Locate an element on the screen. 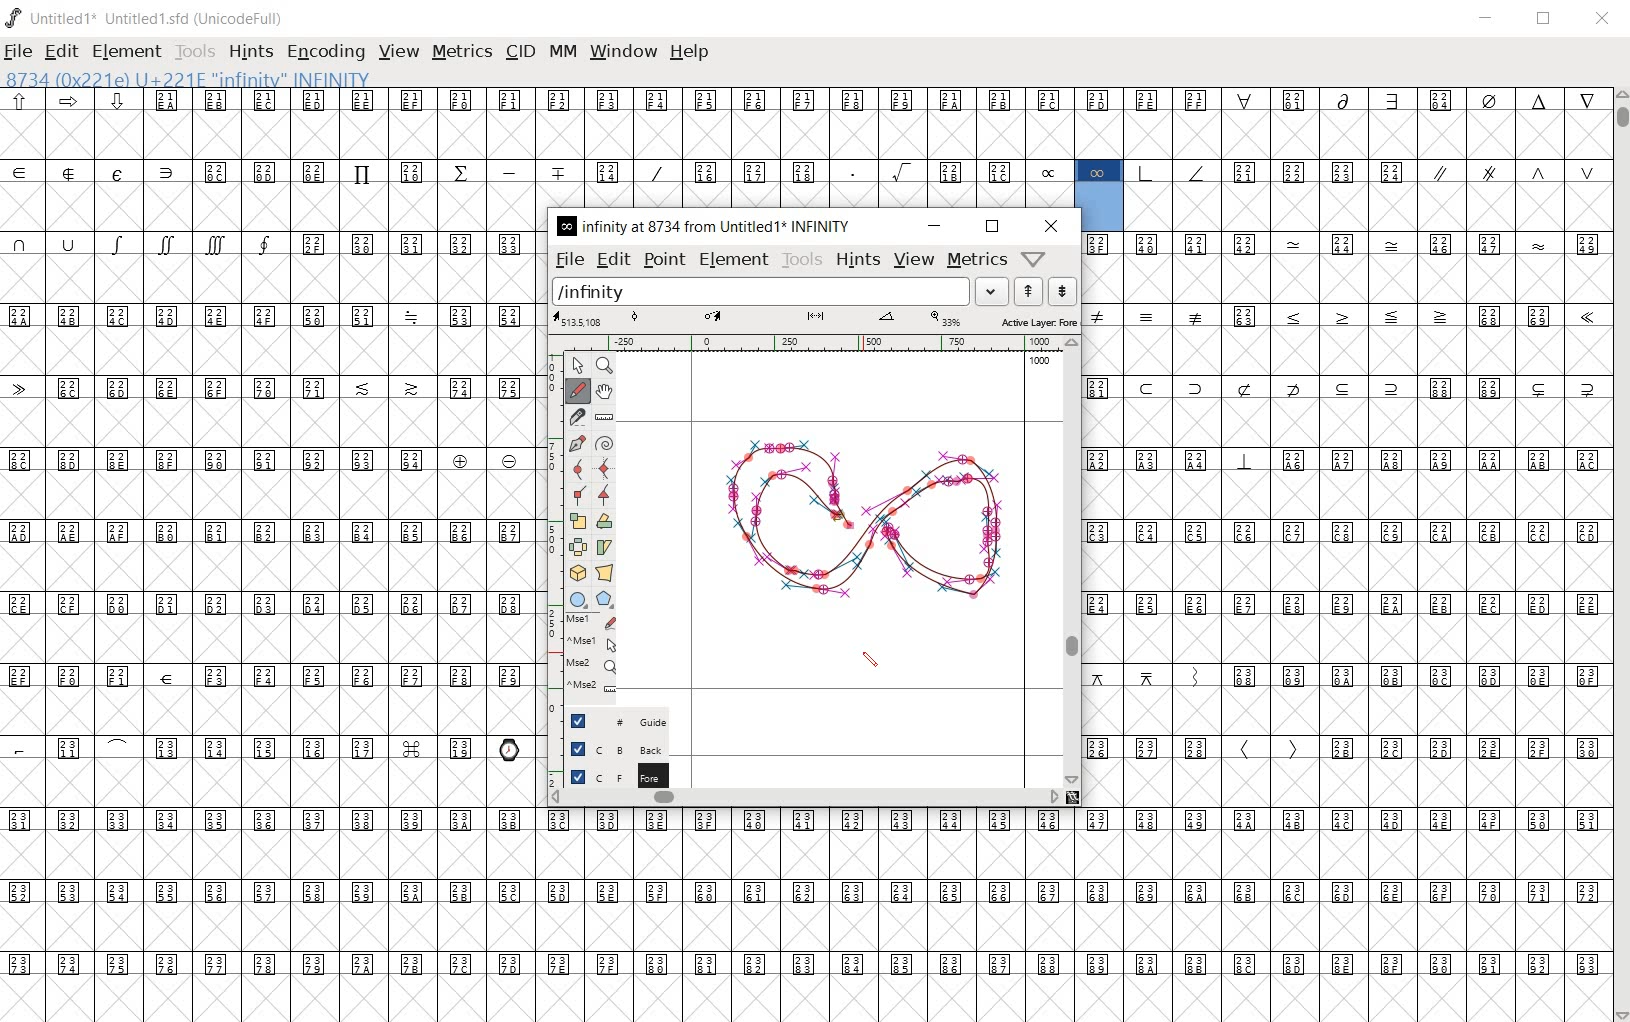  hints is located at coordinates (251, 50).